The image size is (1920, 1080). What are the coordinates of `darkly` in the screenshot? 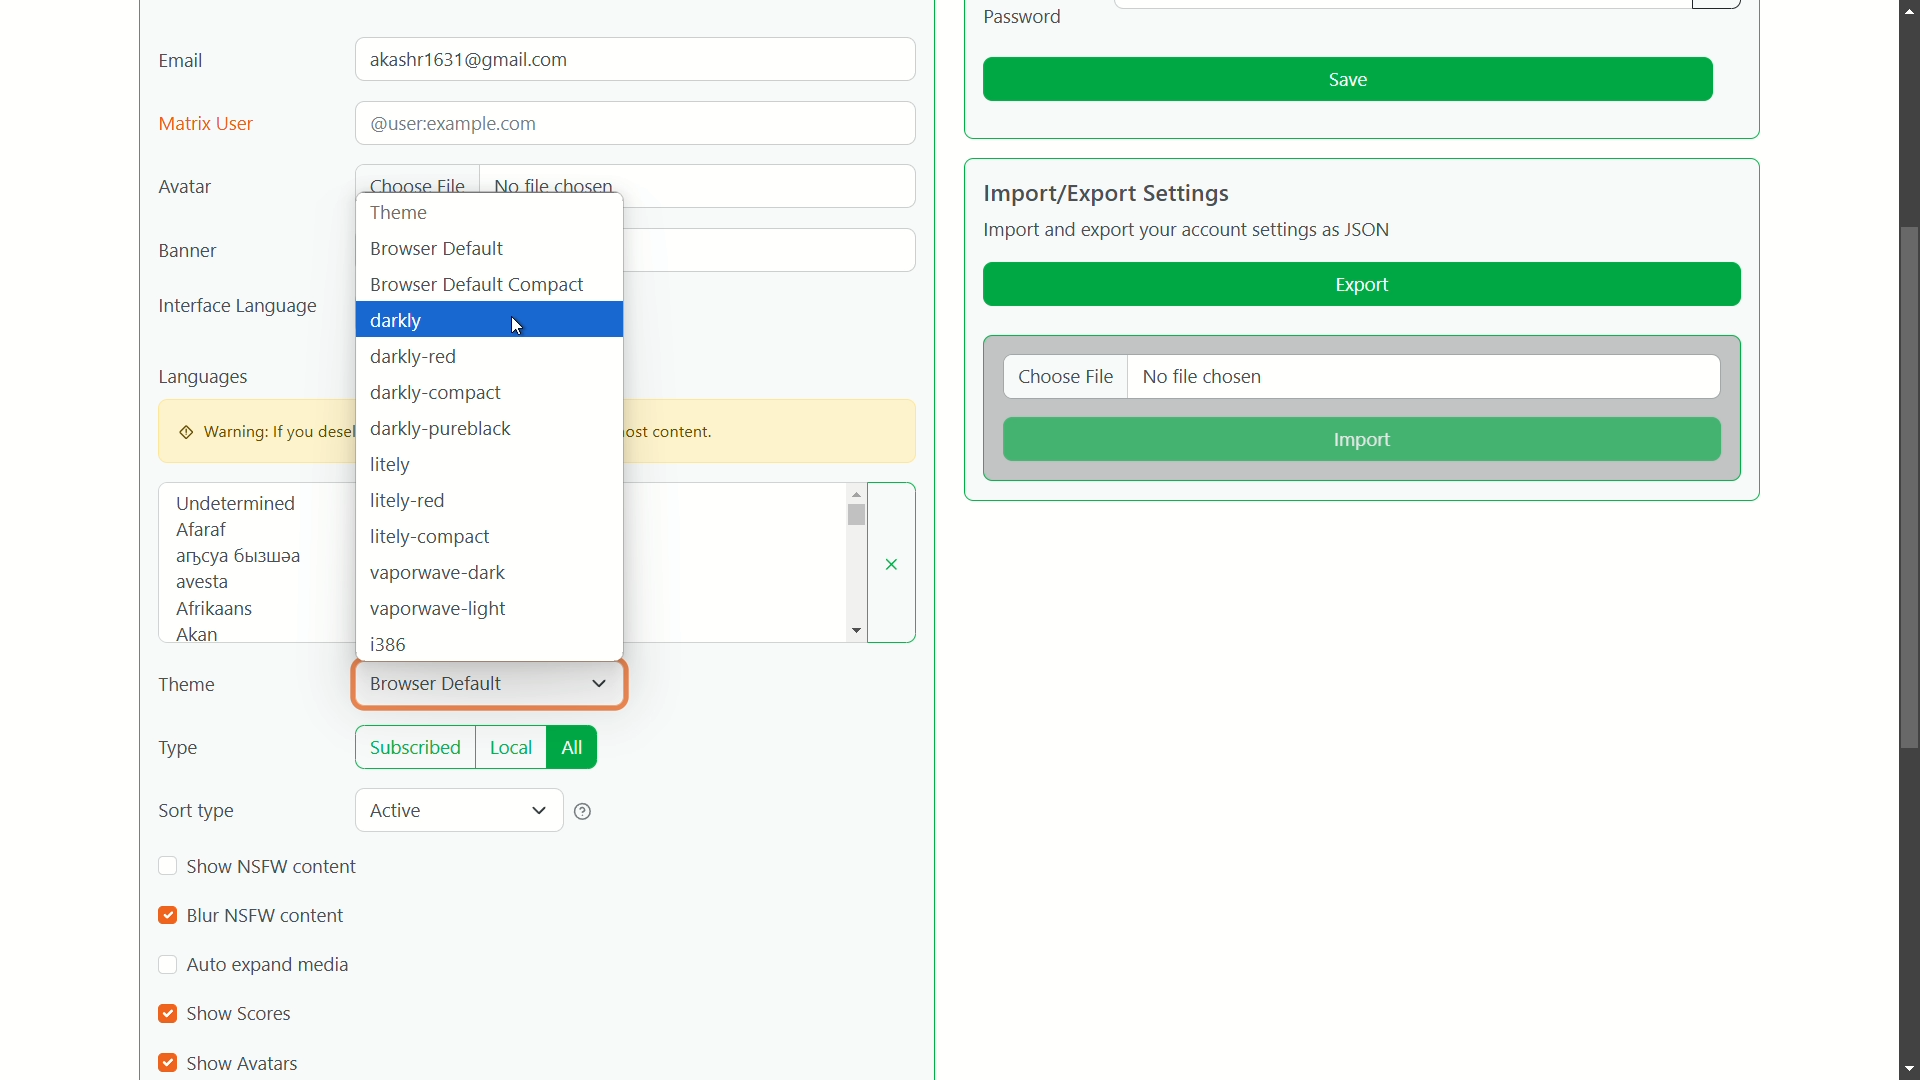 It's located at (400, 322).